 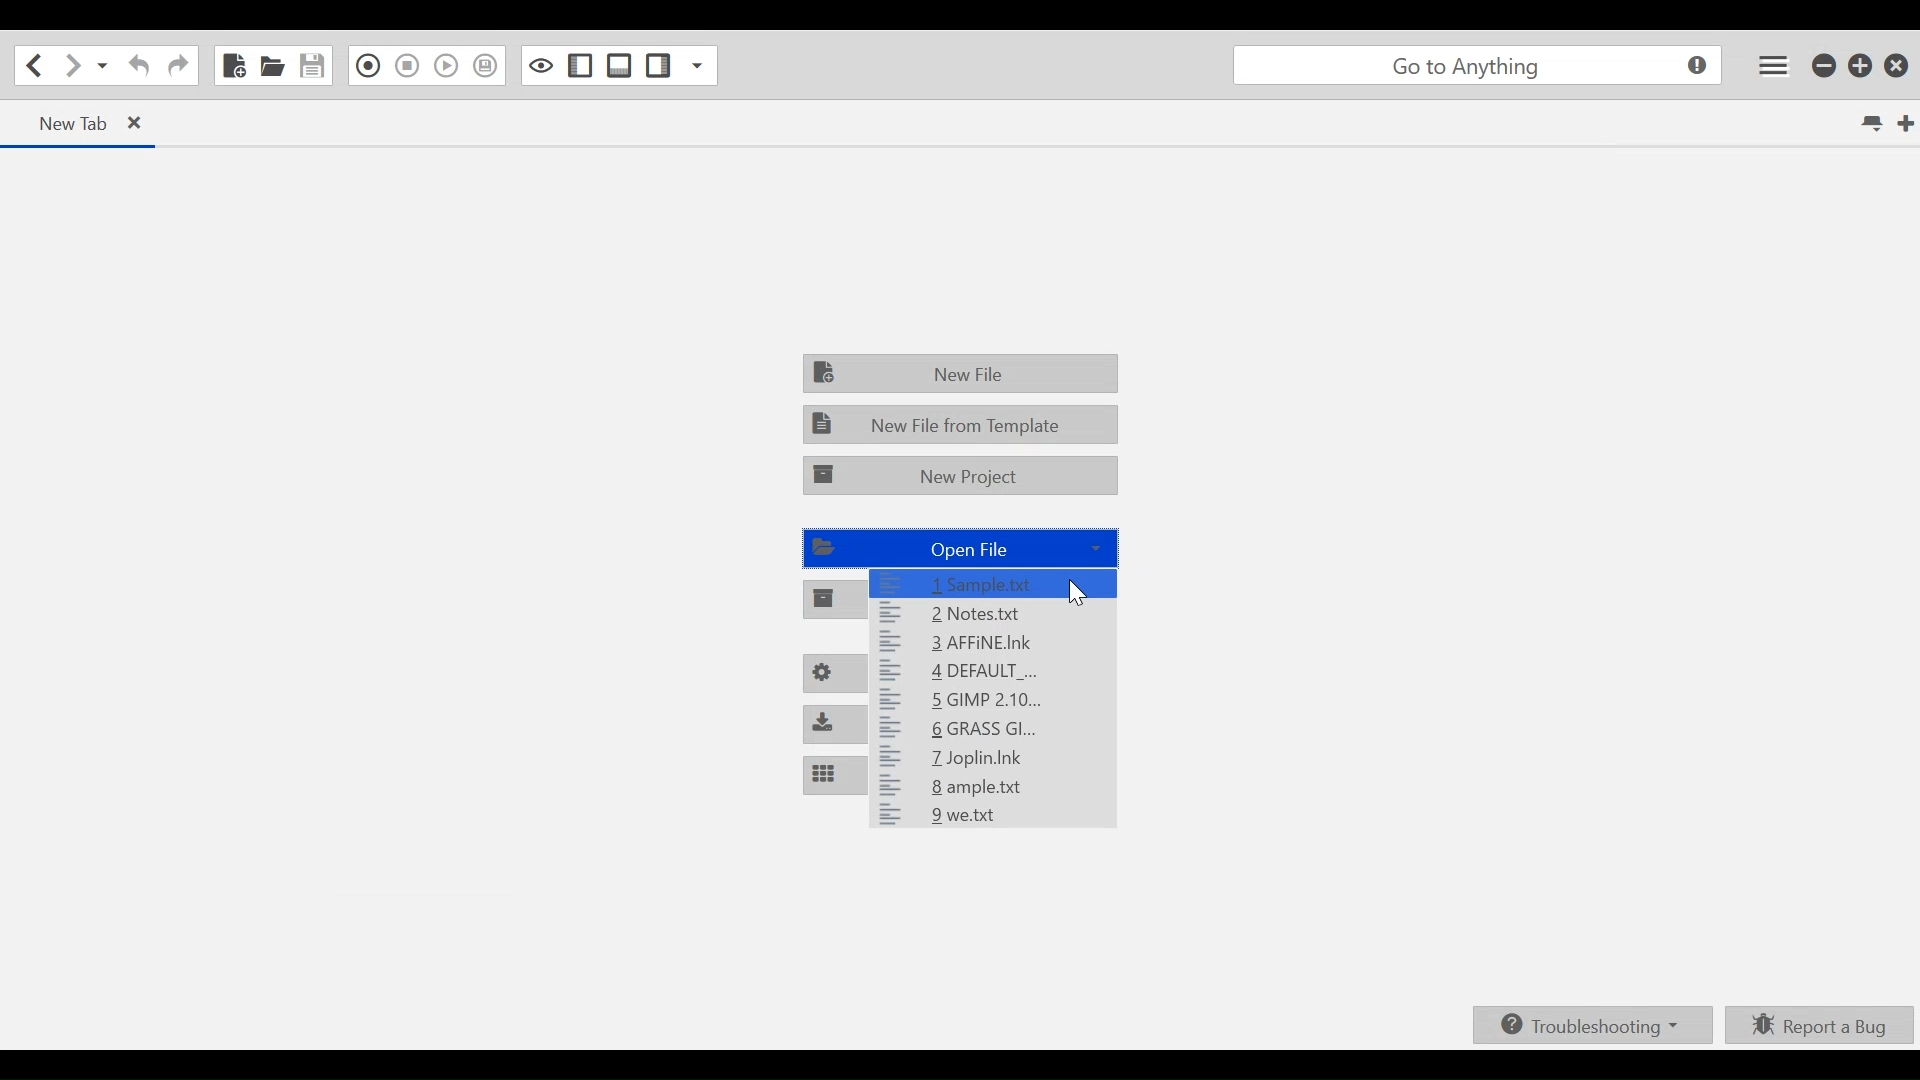 What do you see at coordinates (34, 65) in the screenshot?
I see `Go back one location` at bounding box center [34, 65].